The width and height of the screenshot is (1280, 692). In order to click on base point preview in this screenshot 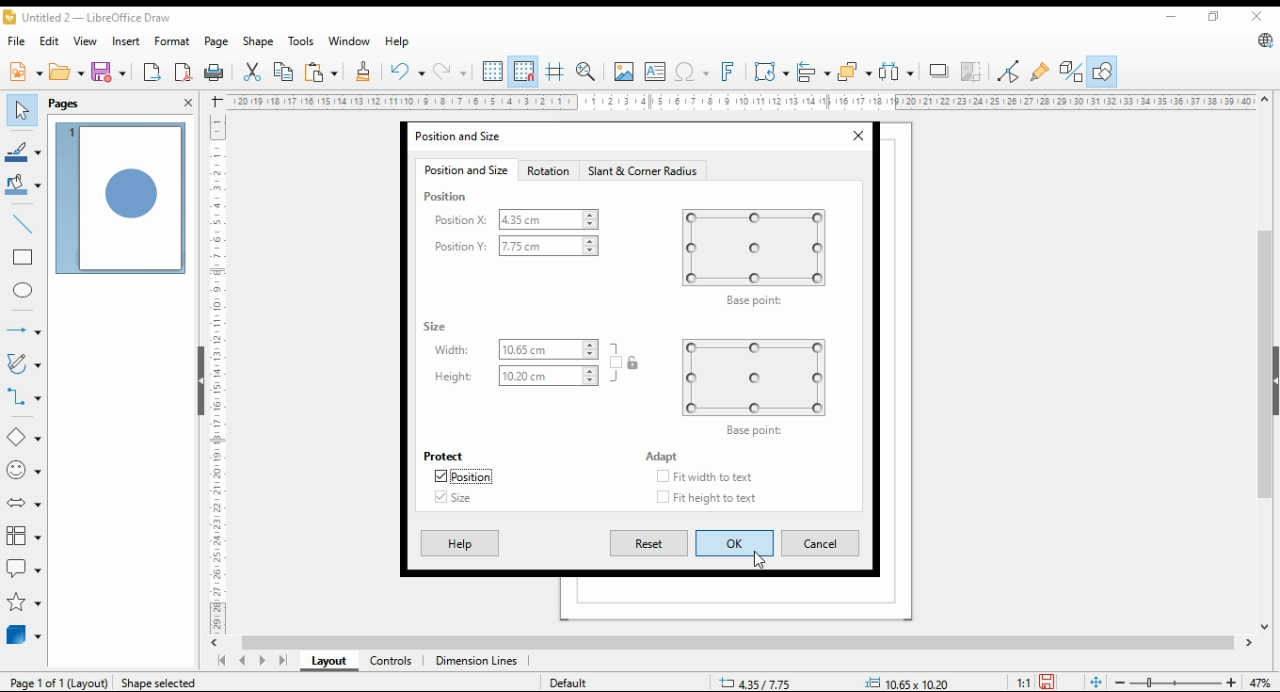, I will do `click(750, 255)`.